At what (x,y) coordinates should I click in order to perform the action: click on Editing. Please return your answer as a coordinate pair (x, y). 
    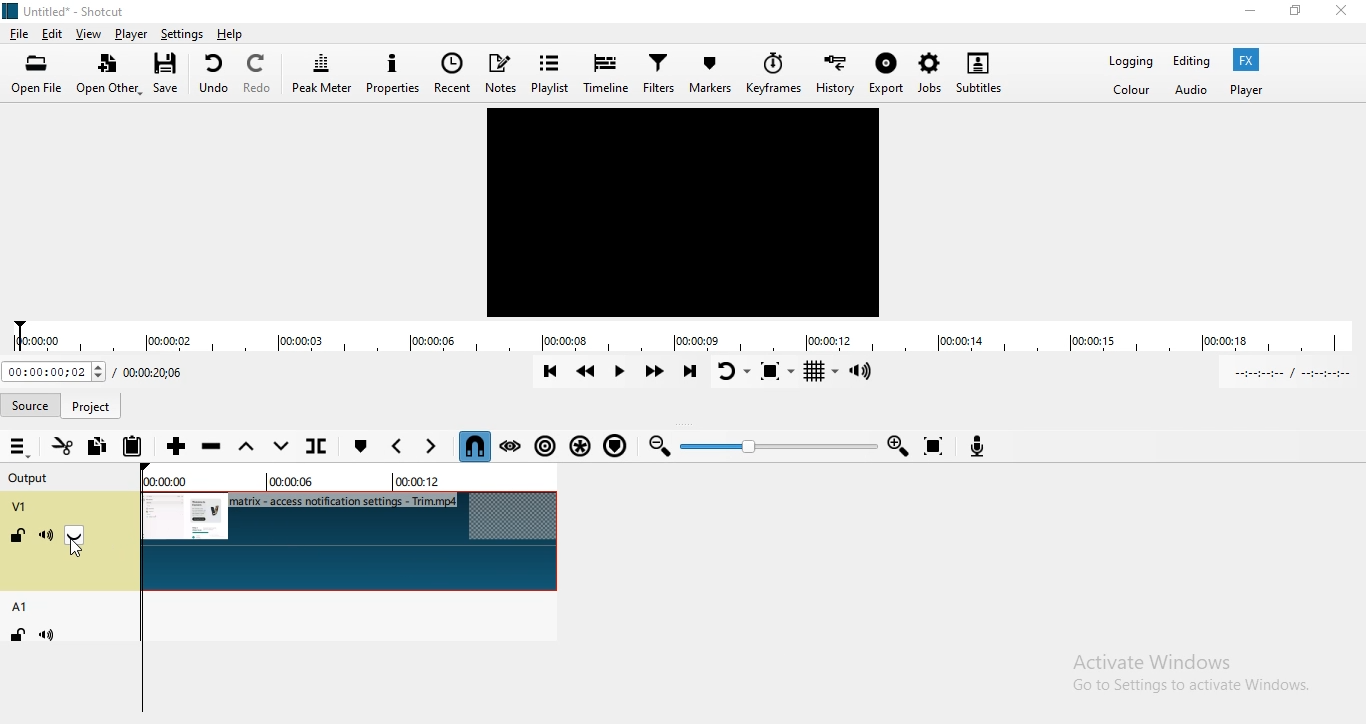
    Looking at the image, I should click on (1193, 62).